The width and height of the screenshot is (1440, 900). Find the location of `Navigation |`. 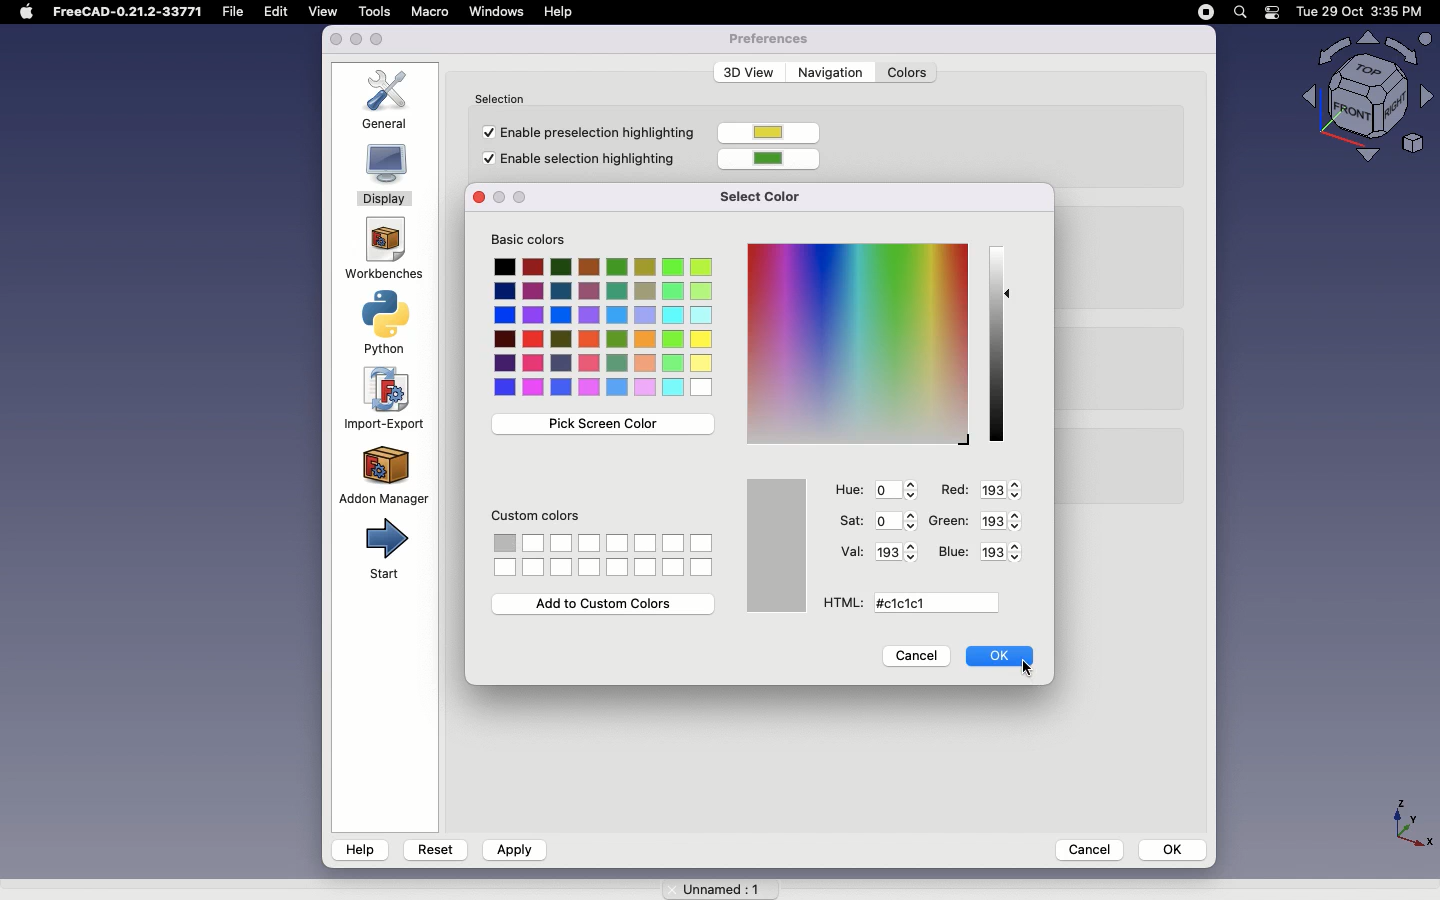

Navigation | is located at coordinates (828, 71).